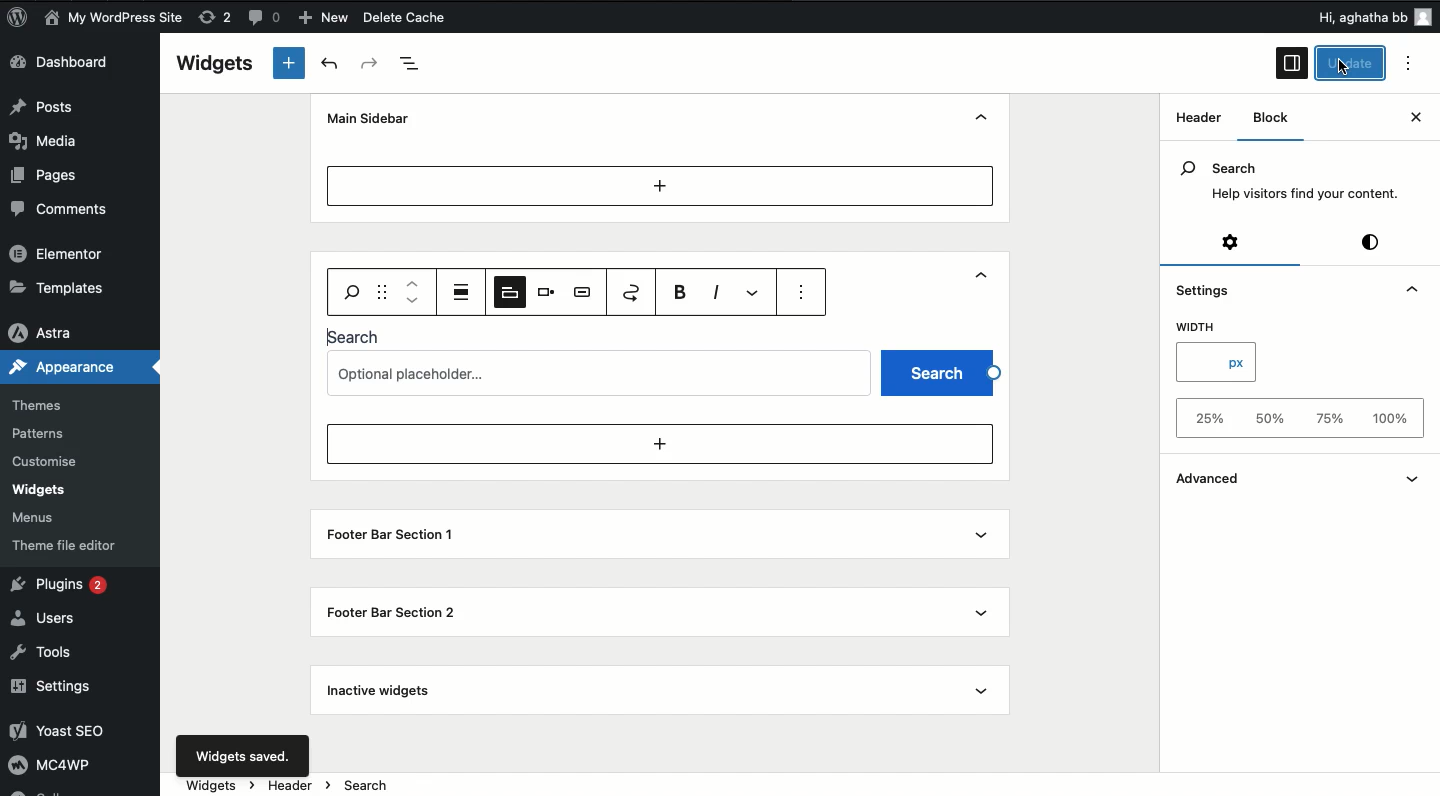 The image size is (1440, 796). I want to click on  searchHelp visitors find your content., so click(1288, 181).